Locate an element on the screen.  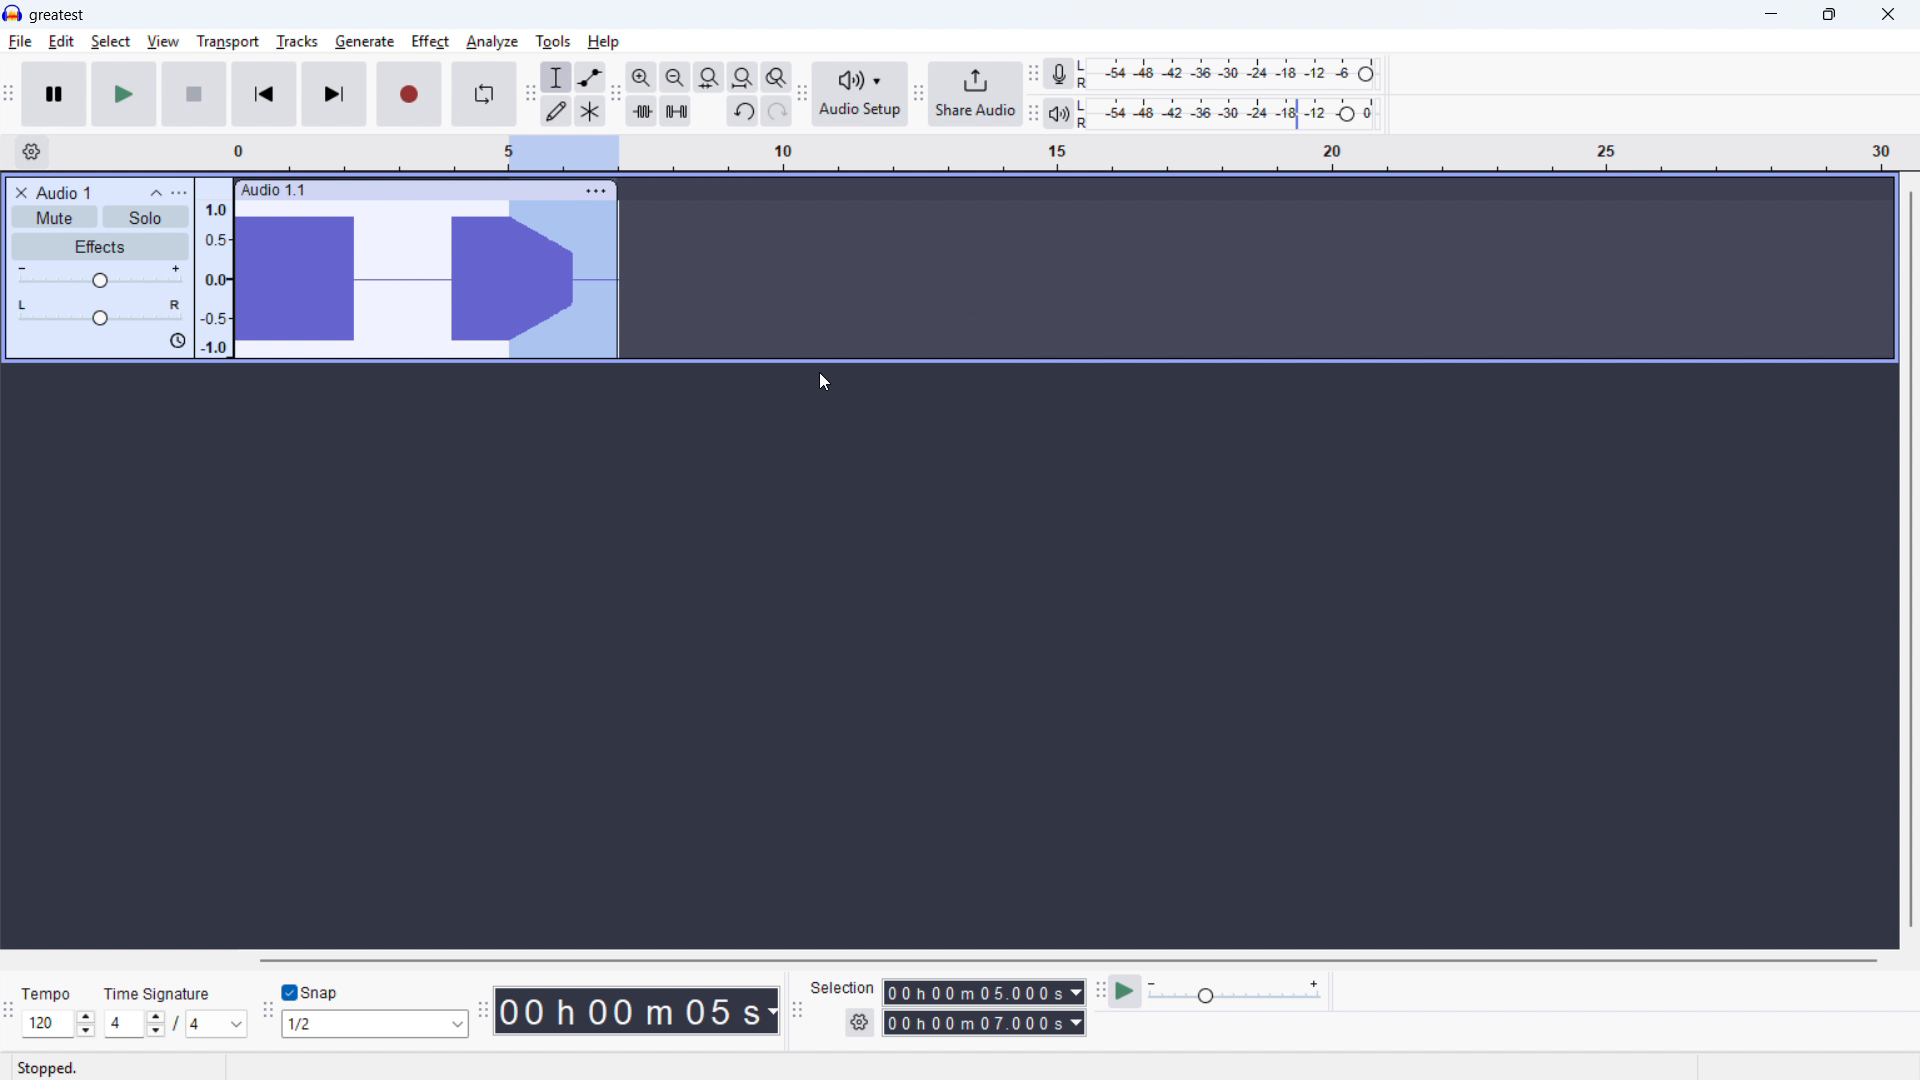
generate is located at coordinates (365, 43).